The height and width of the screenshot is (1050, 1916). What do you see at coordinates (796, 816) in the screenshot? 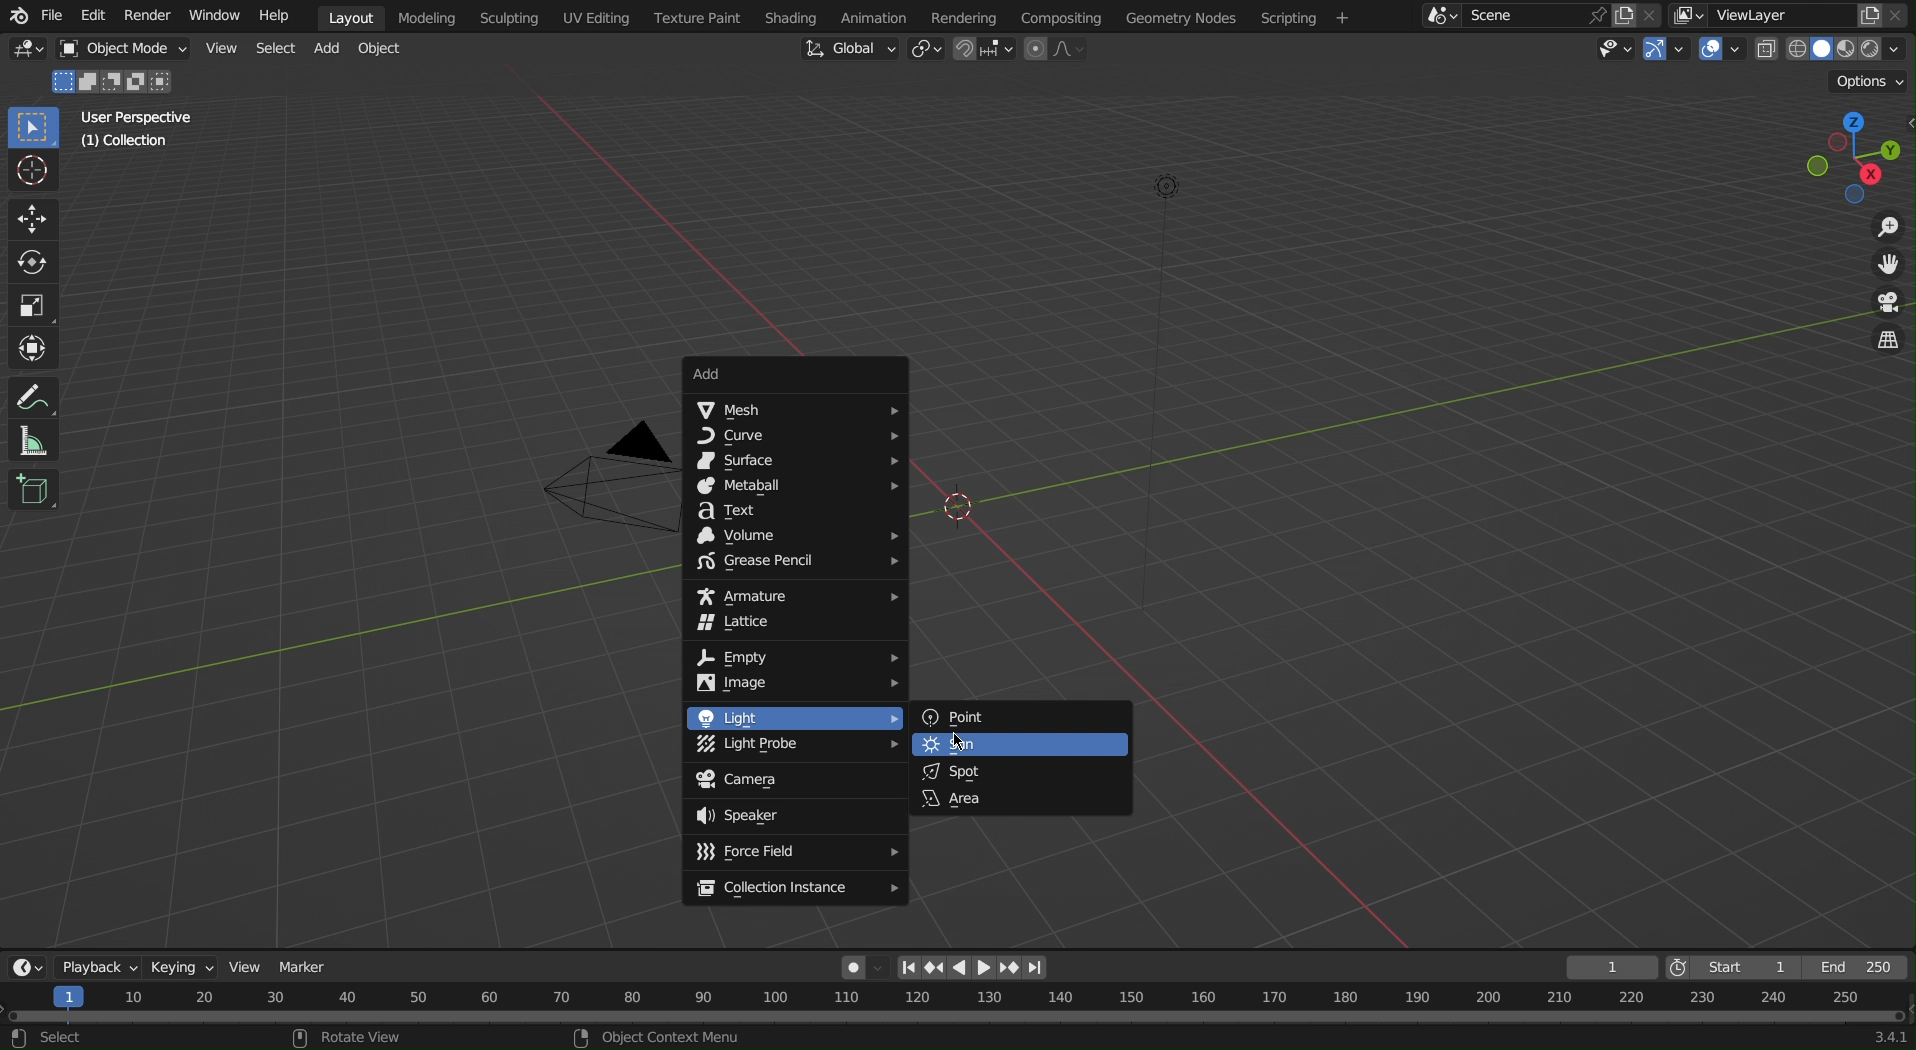
I see `Speaker` at bounding box center [796, 816].